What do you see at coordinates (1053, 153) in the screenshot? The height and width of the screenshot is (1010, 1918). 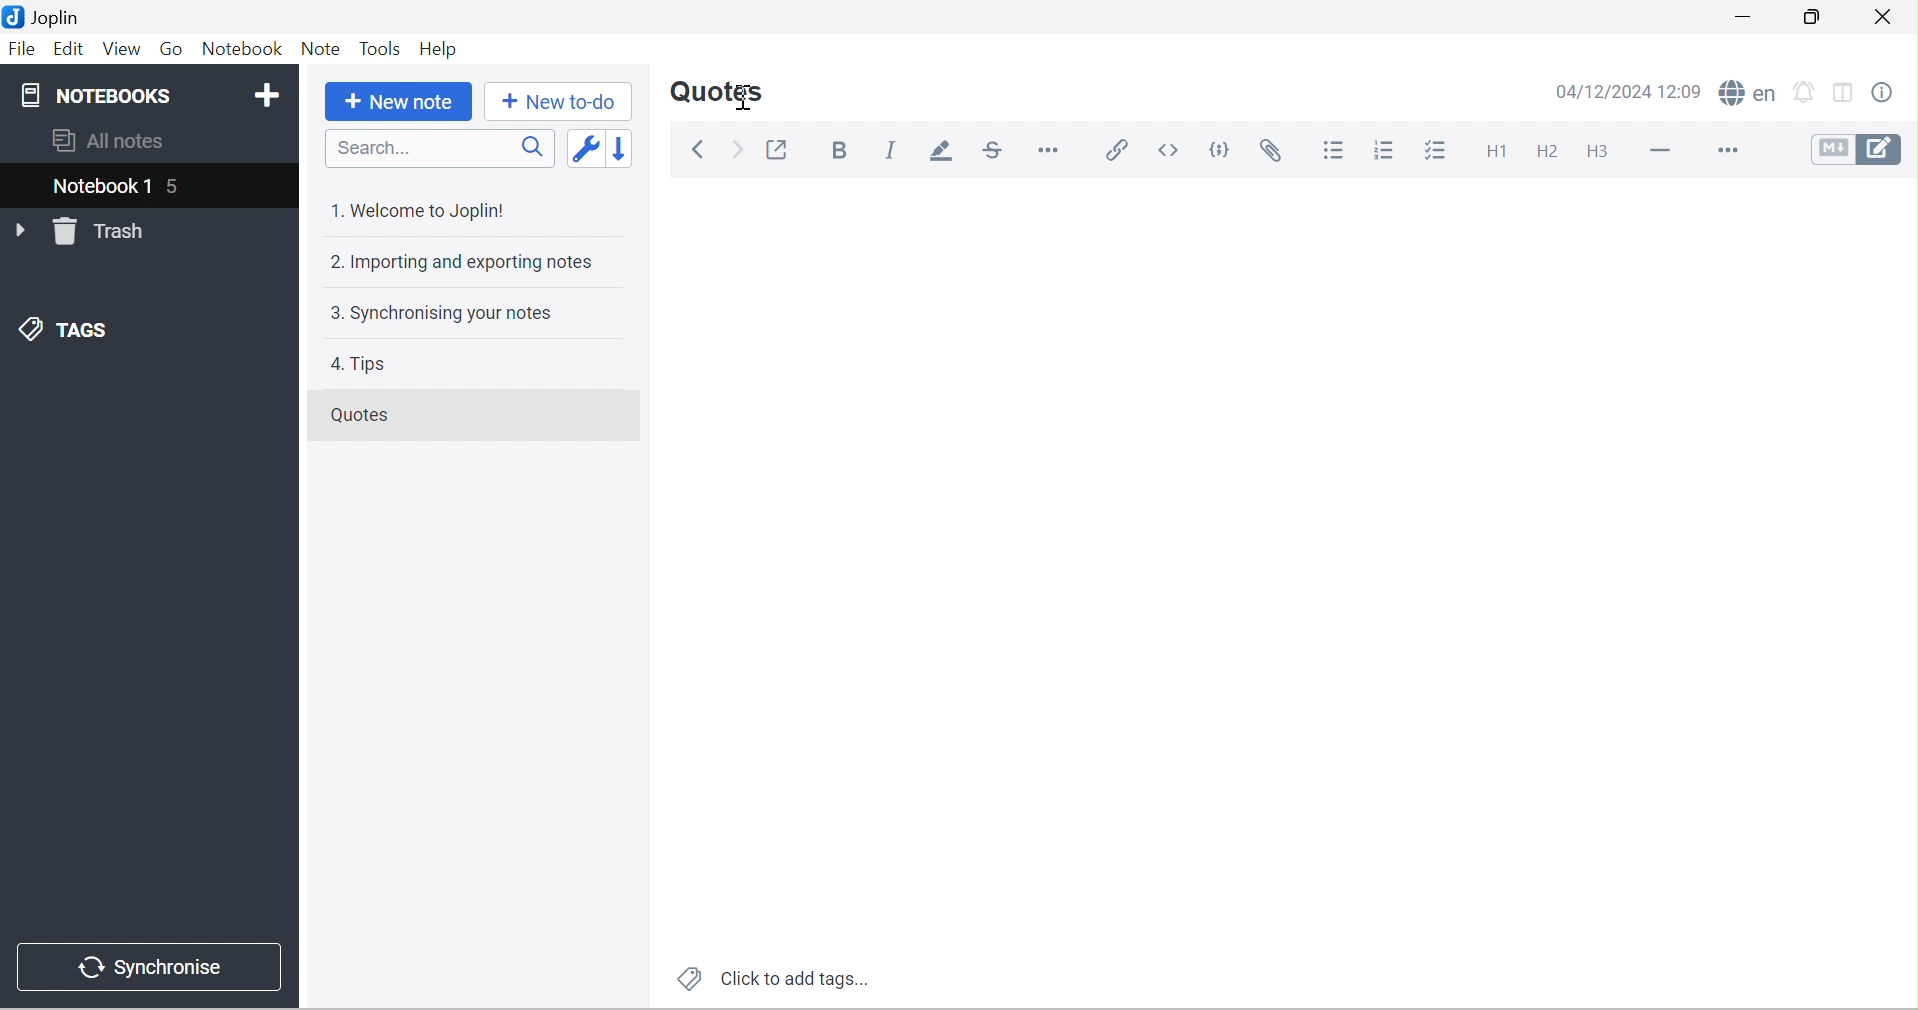 I see `Horizontal` at bounding box center [1053, 153].